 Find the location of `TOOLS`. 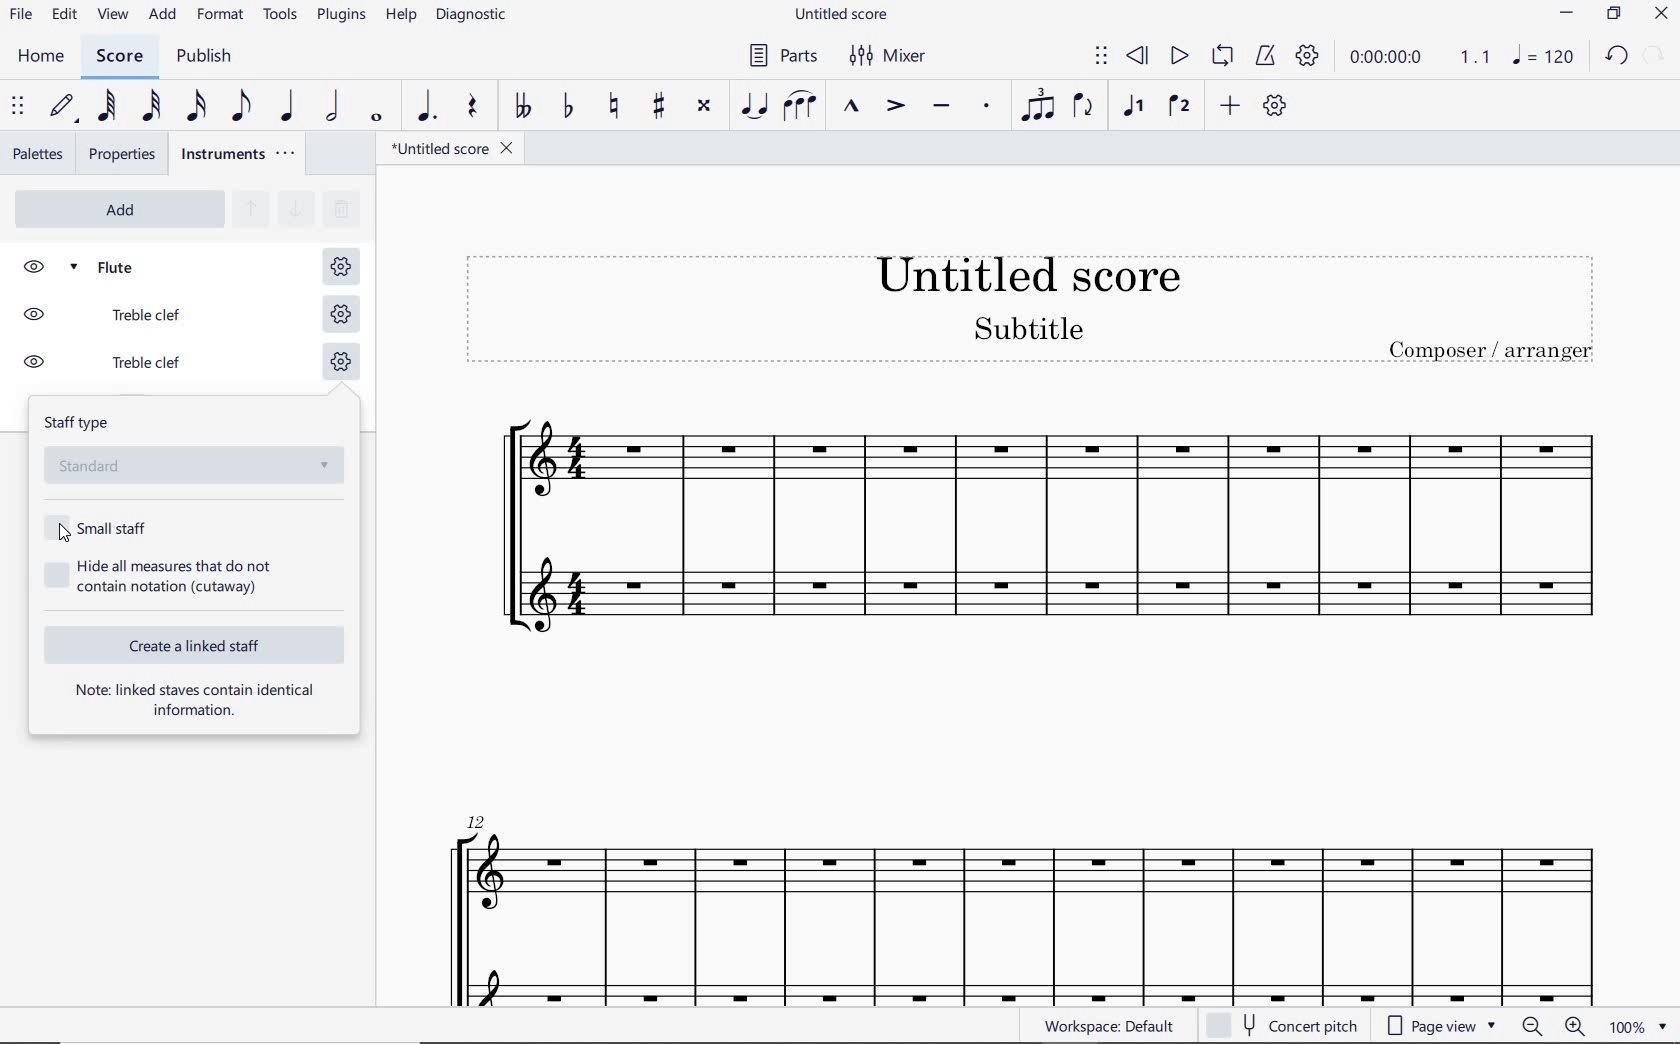

TOOLS is located at coordinates (281, 16).